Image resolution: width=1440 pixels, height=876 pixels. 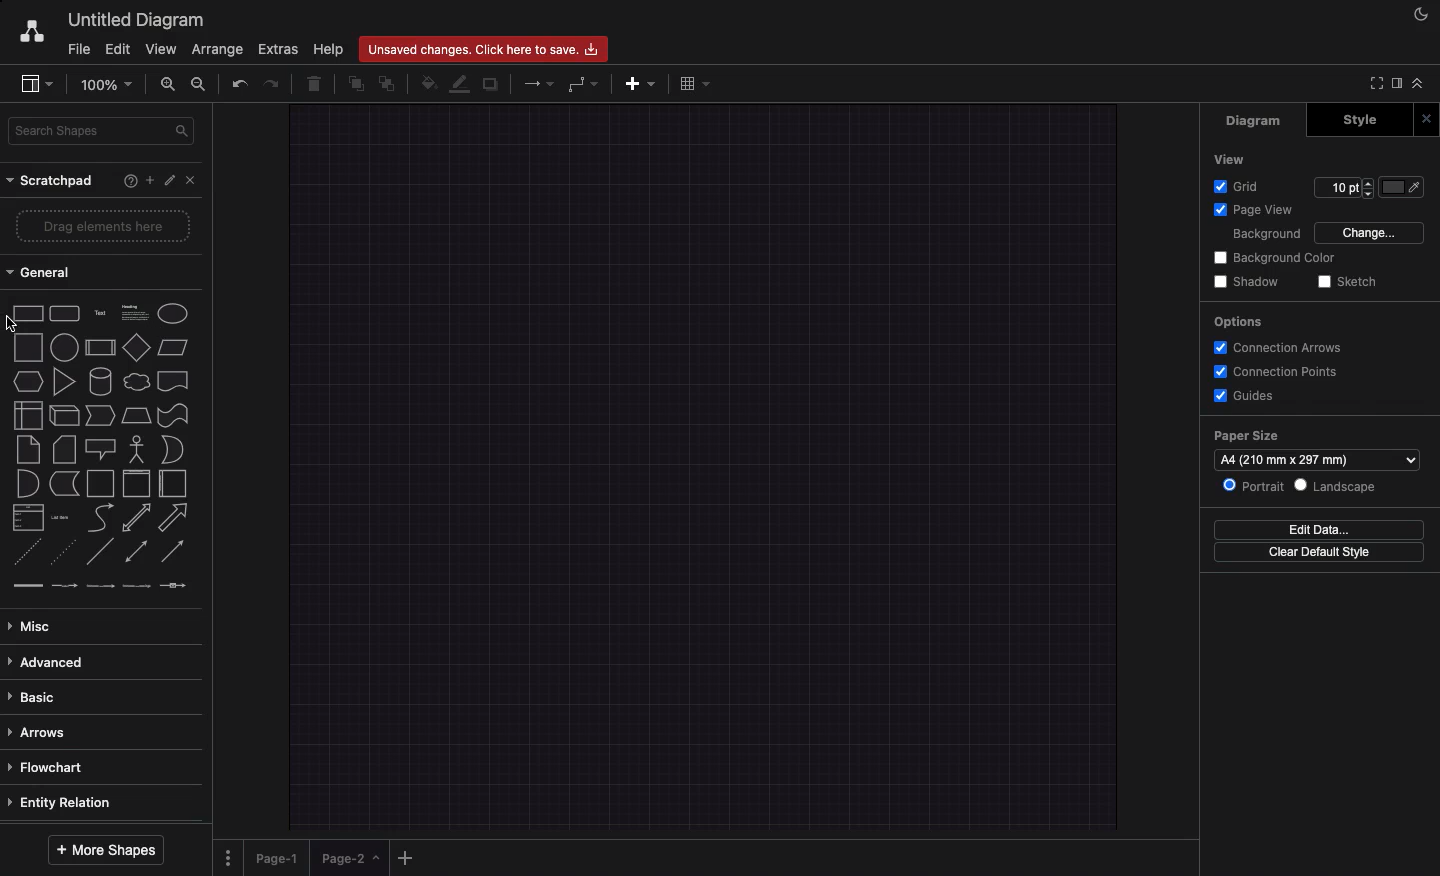 What do you see at coordinates (135, 484) in the screenshot?
I see `vertical container` at bounding box center [135, 484].